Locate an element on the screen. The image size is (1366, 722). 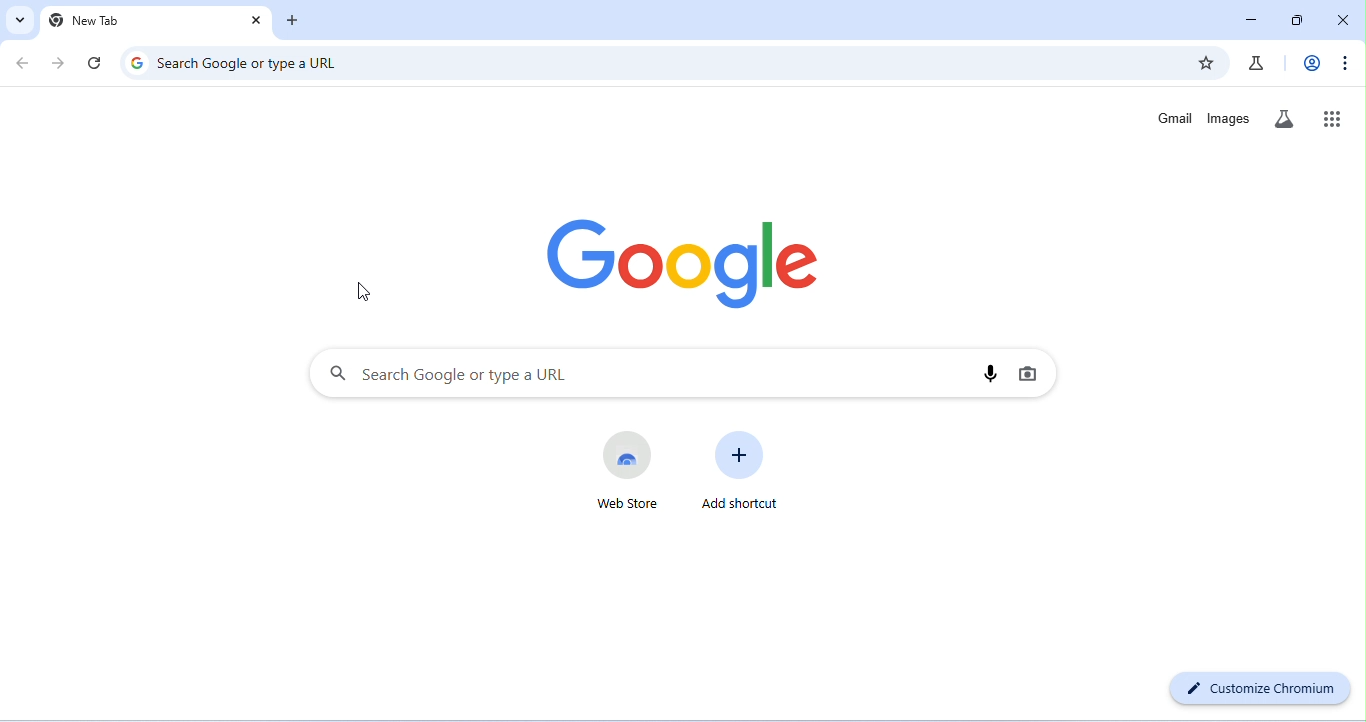
search by image is located at coordinates (1030, 375).